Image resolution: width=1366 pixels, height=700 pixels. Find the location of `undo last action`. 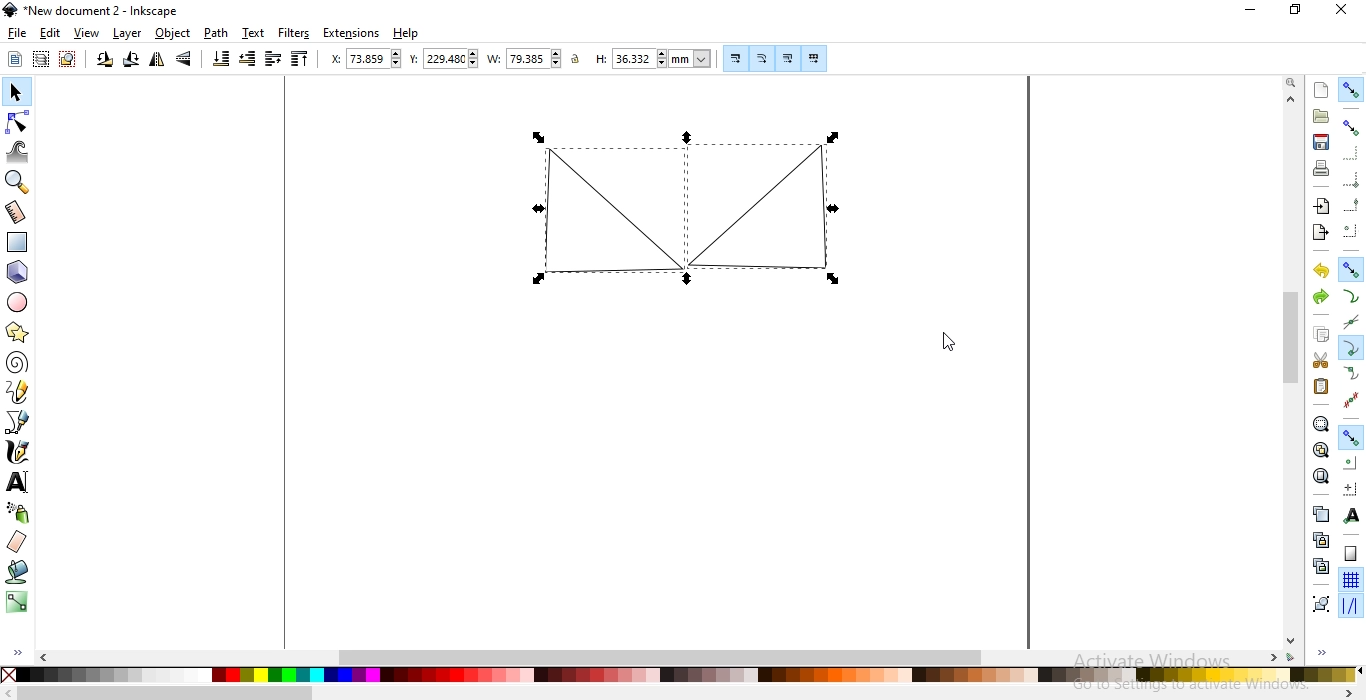

undo last action is located at coordinates (1323, 272).